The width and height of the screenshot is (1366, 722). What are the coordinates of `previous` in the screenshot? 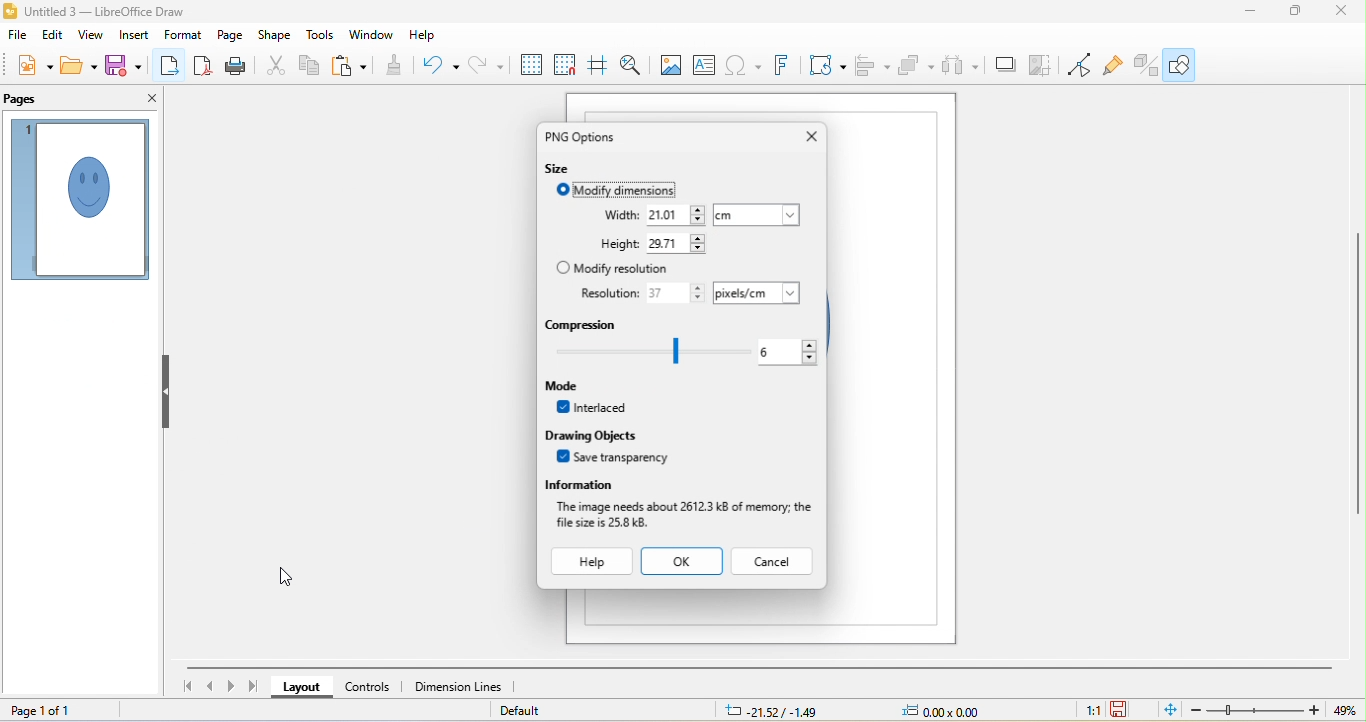 It's located at (210, 687).